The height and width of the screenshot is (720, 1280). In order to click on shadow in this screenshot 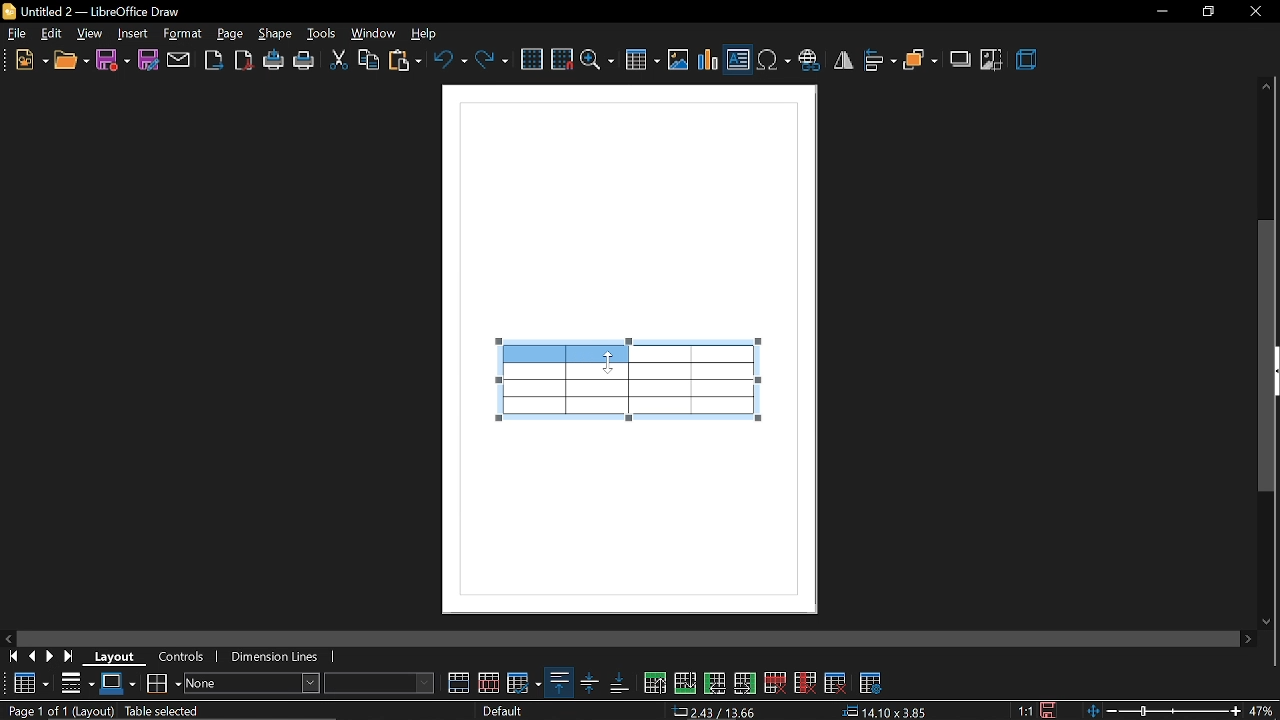, I will do `click(958, 60)`.